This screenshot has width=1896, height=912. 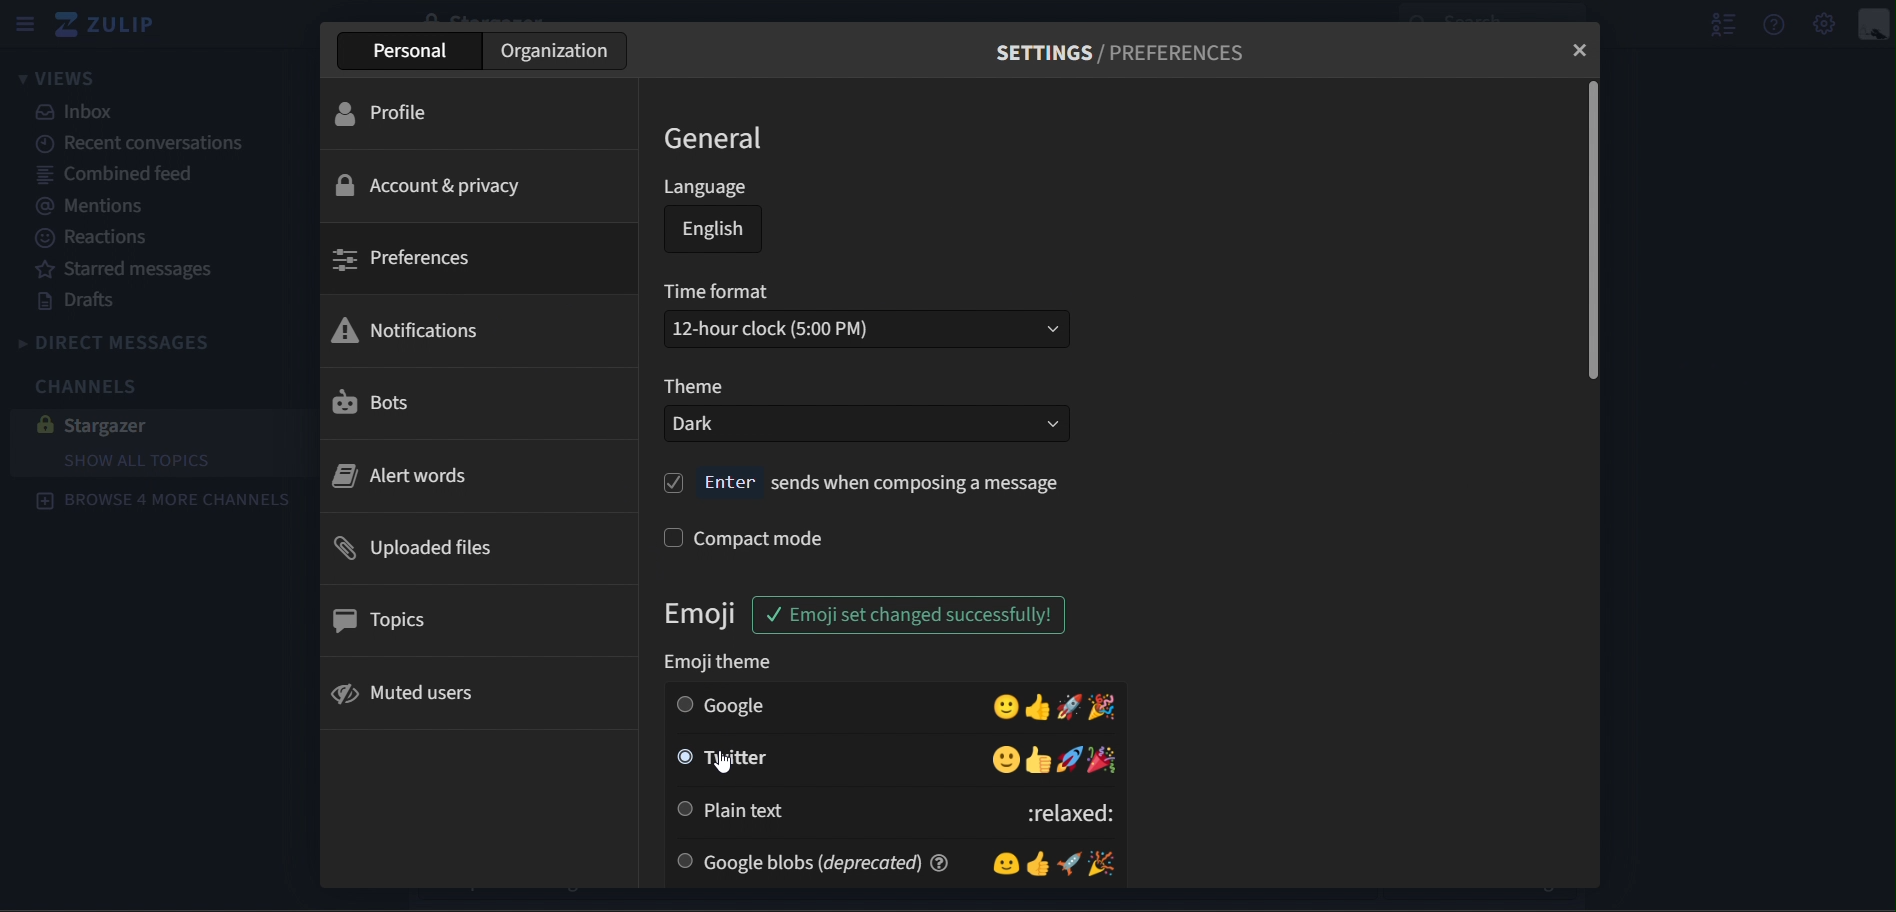 I want to click on inbox, so click(x=85, y=113).